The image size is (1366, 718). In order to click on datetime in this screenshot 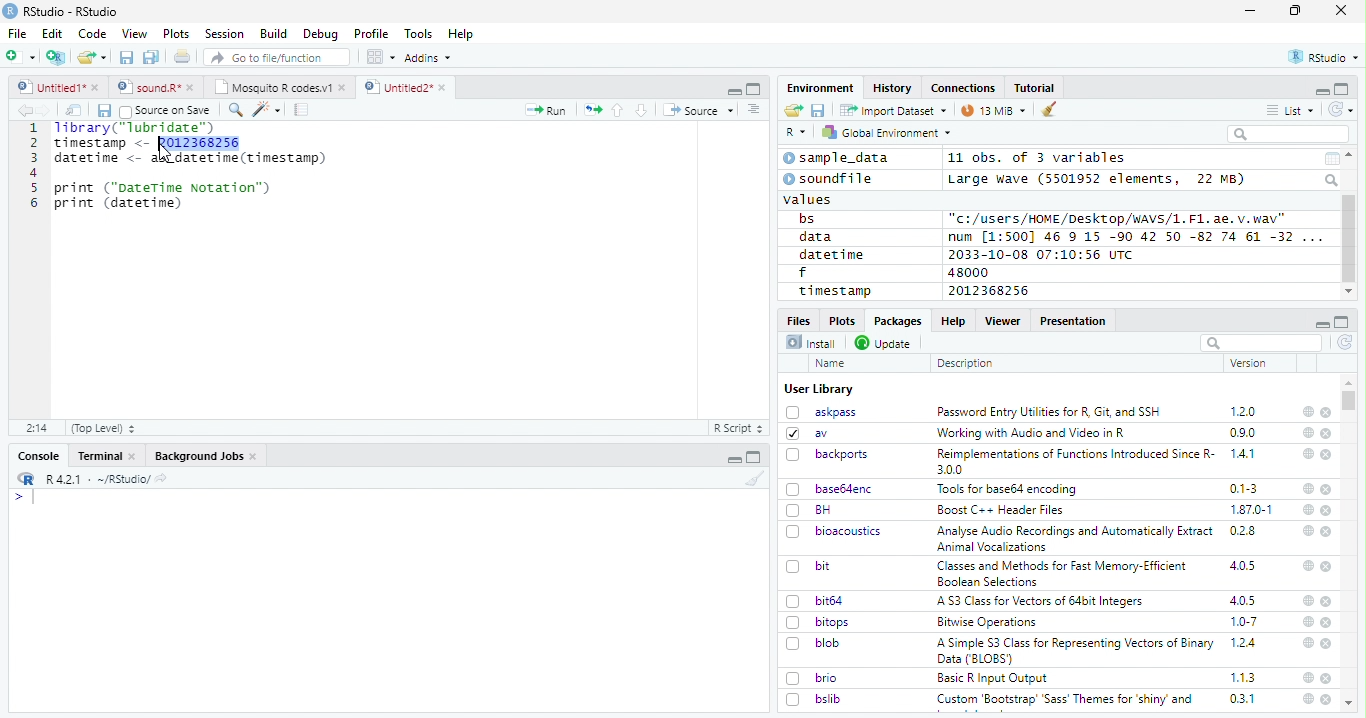, I will do `click(831, 254)`.